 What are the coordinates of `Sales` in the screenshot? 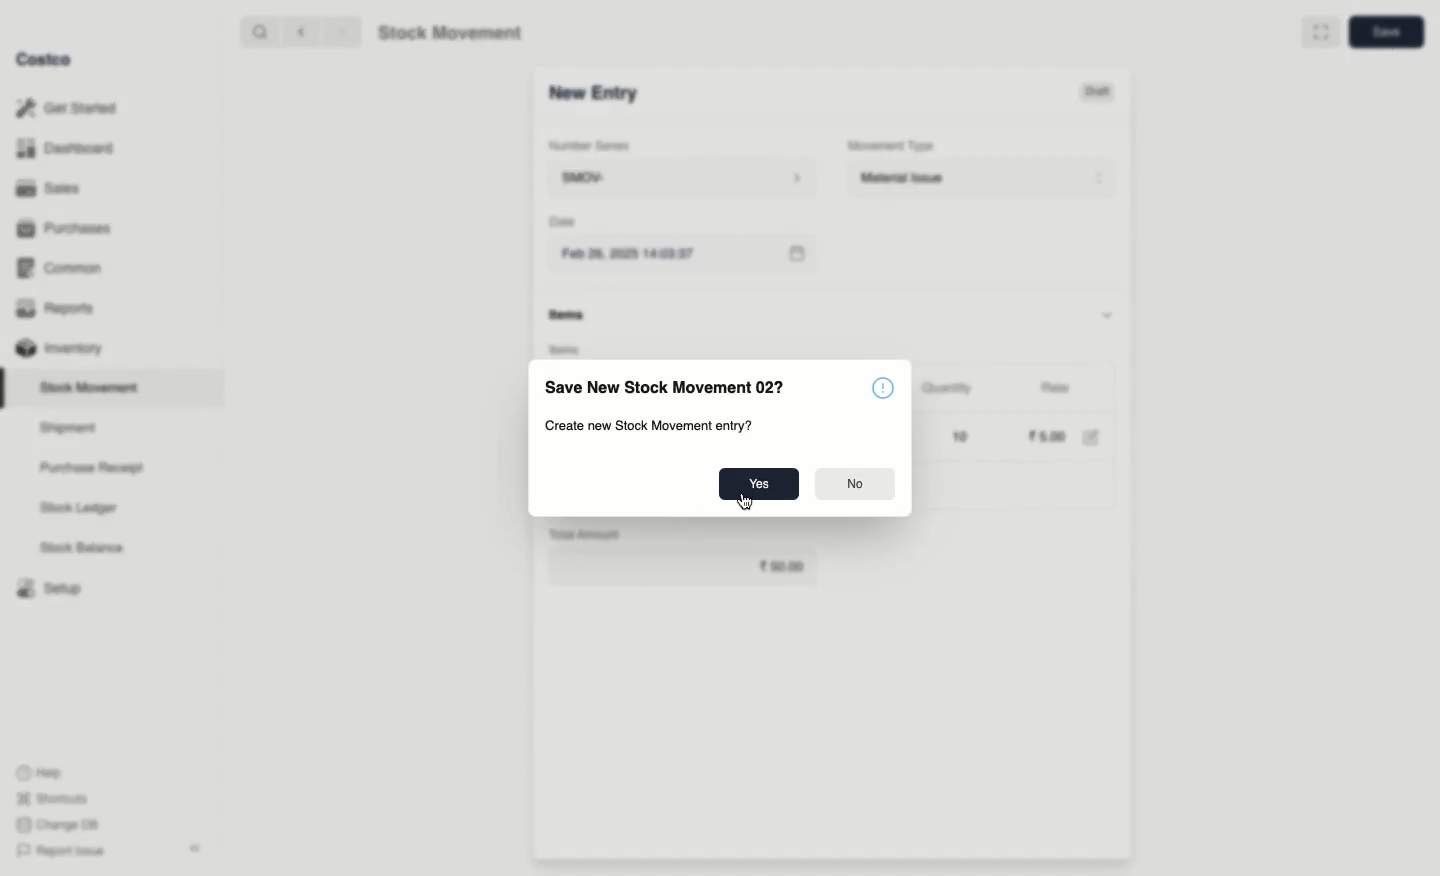 It's located at (51, 187).